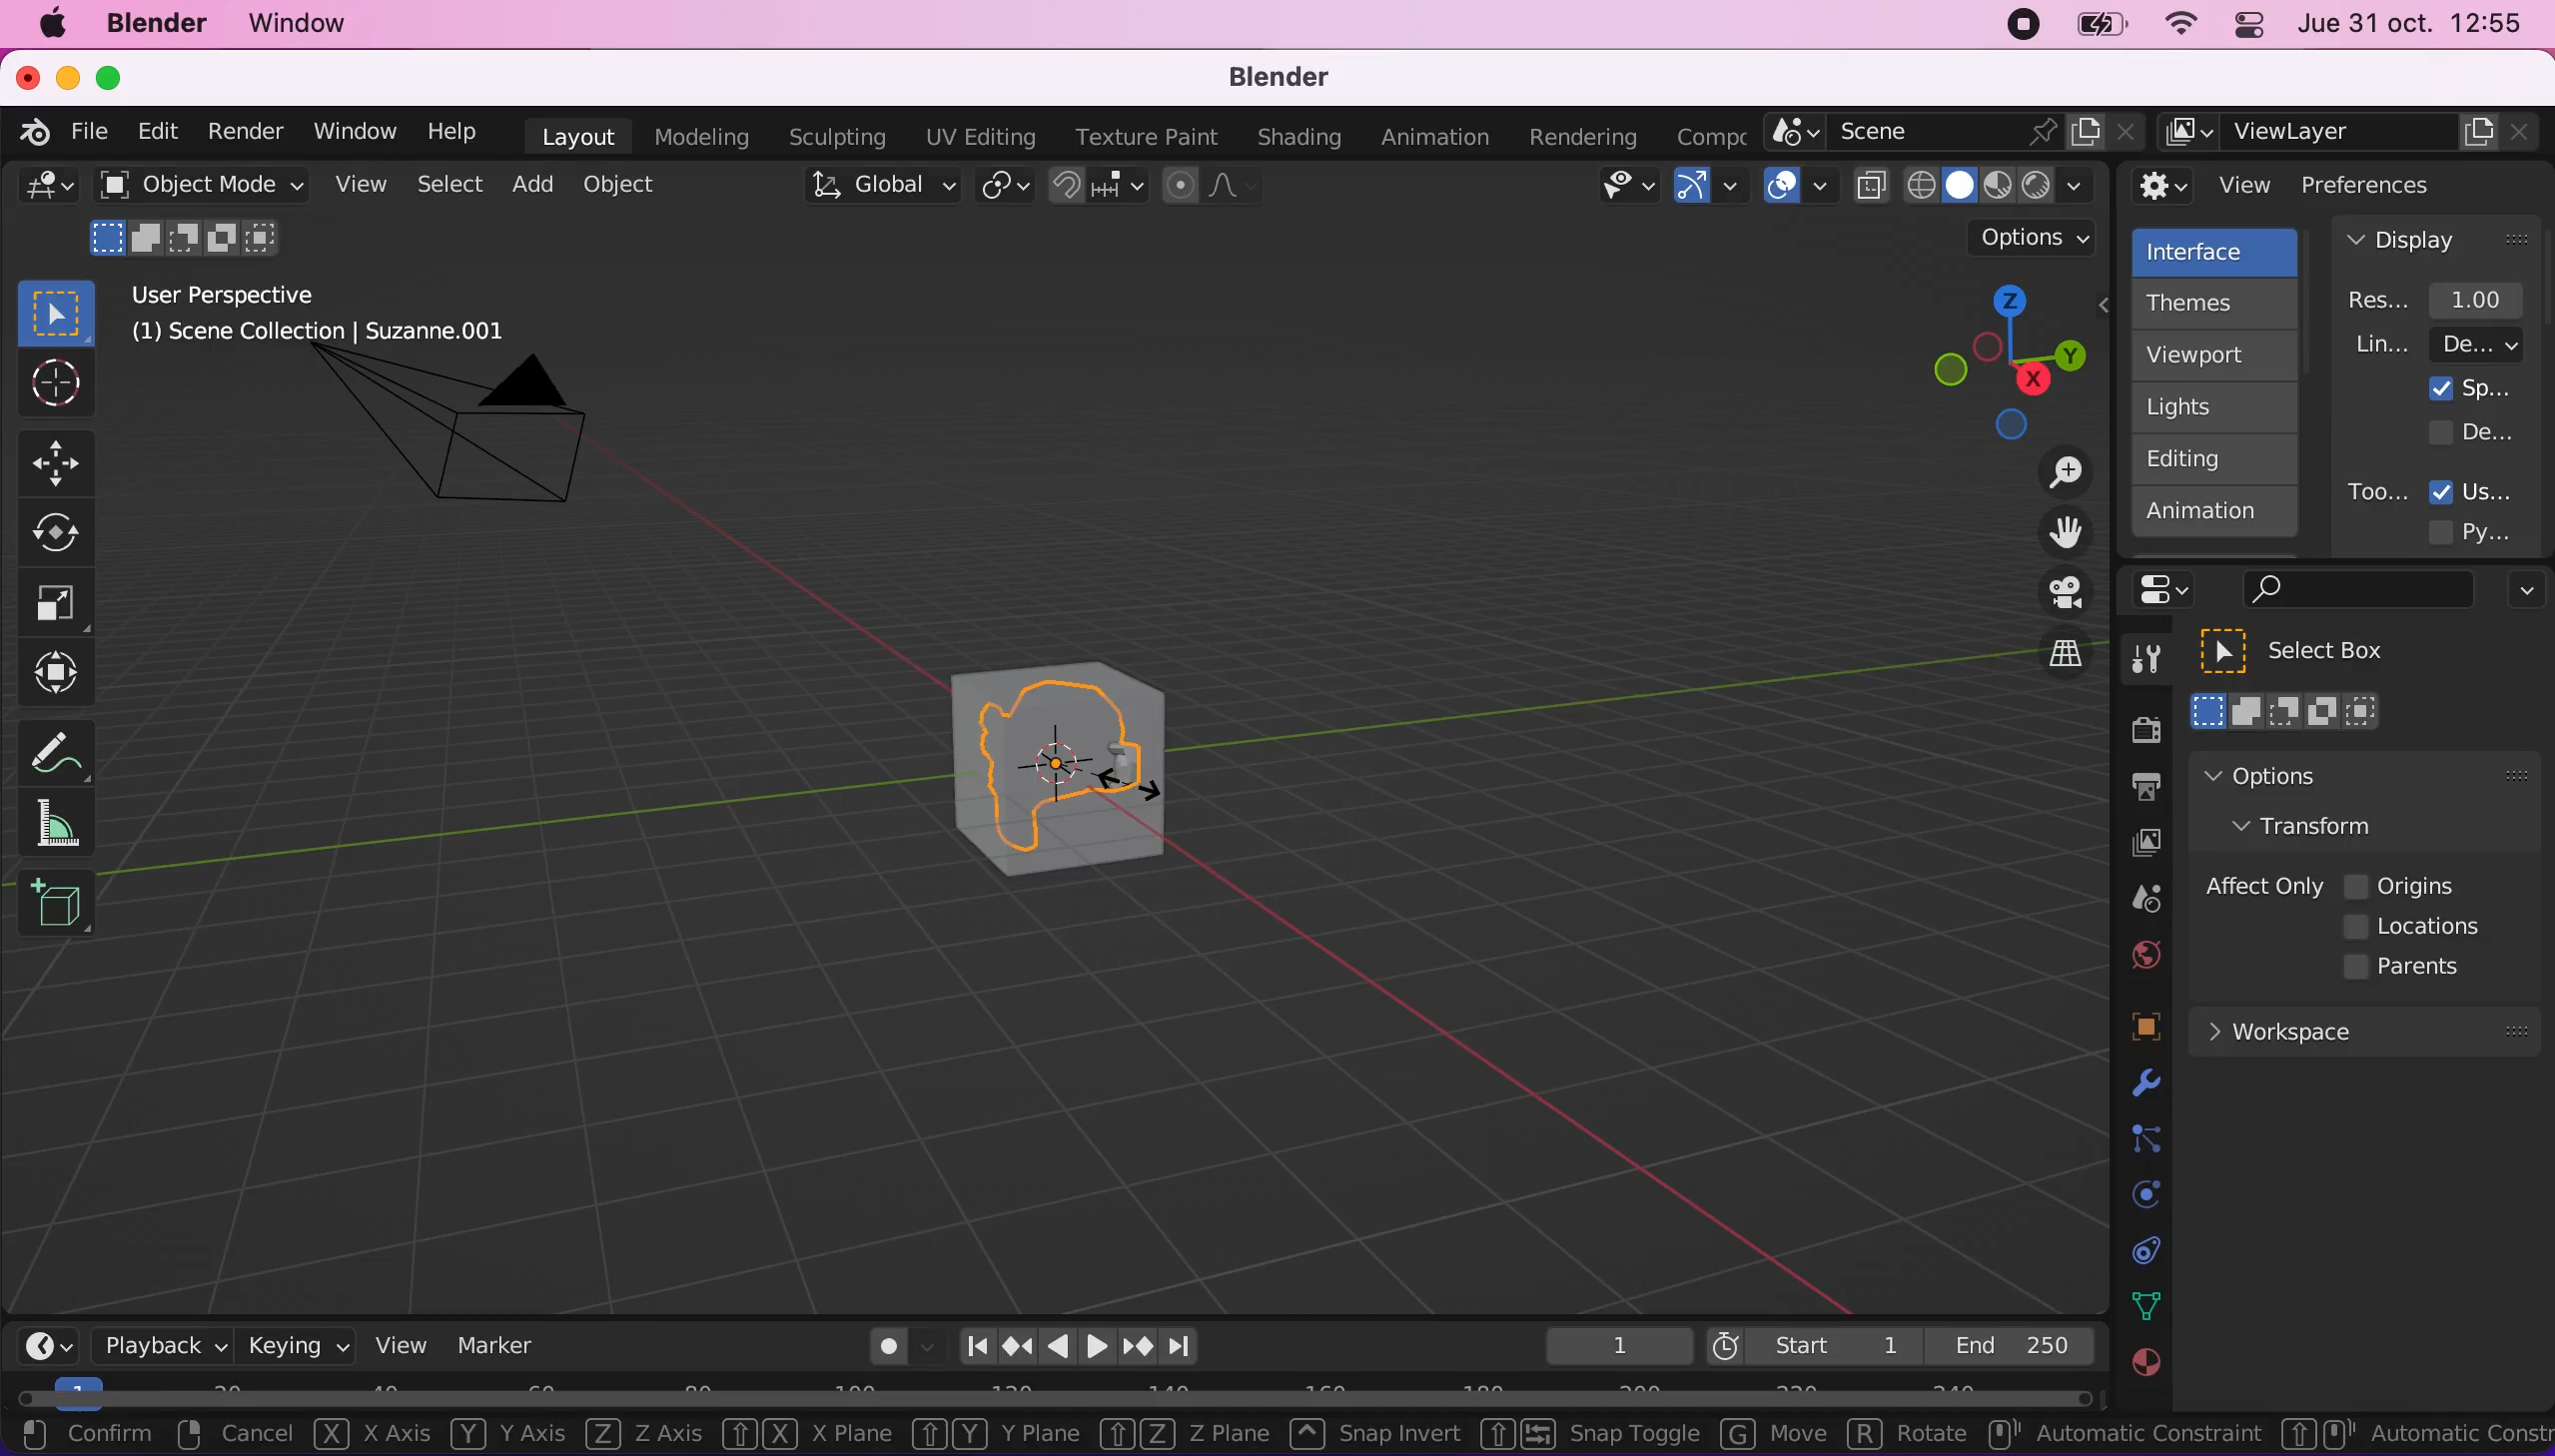 The height and width of the screenshot is (1456, 2555). Describe the element at coordinates (65, 460) in the screenshot. I see `` at that location.